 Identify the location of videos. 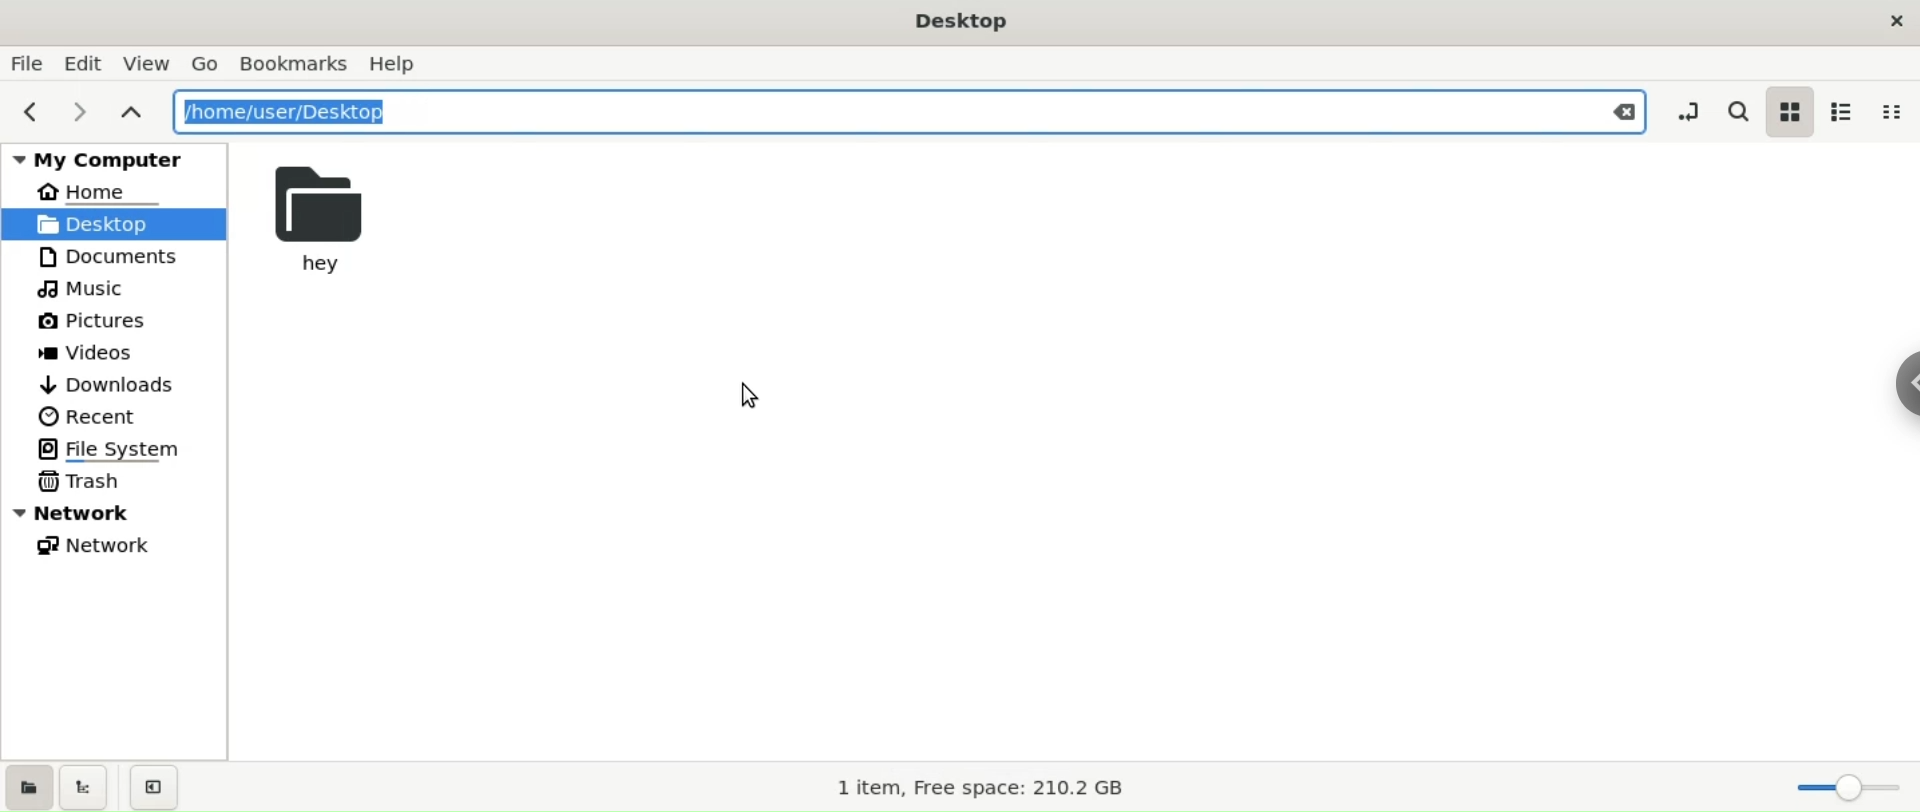
(93, 352).